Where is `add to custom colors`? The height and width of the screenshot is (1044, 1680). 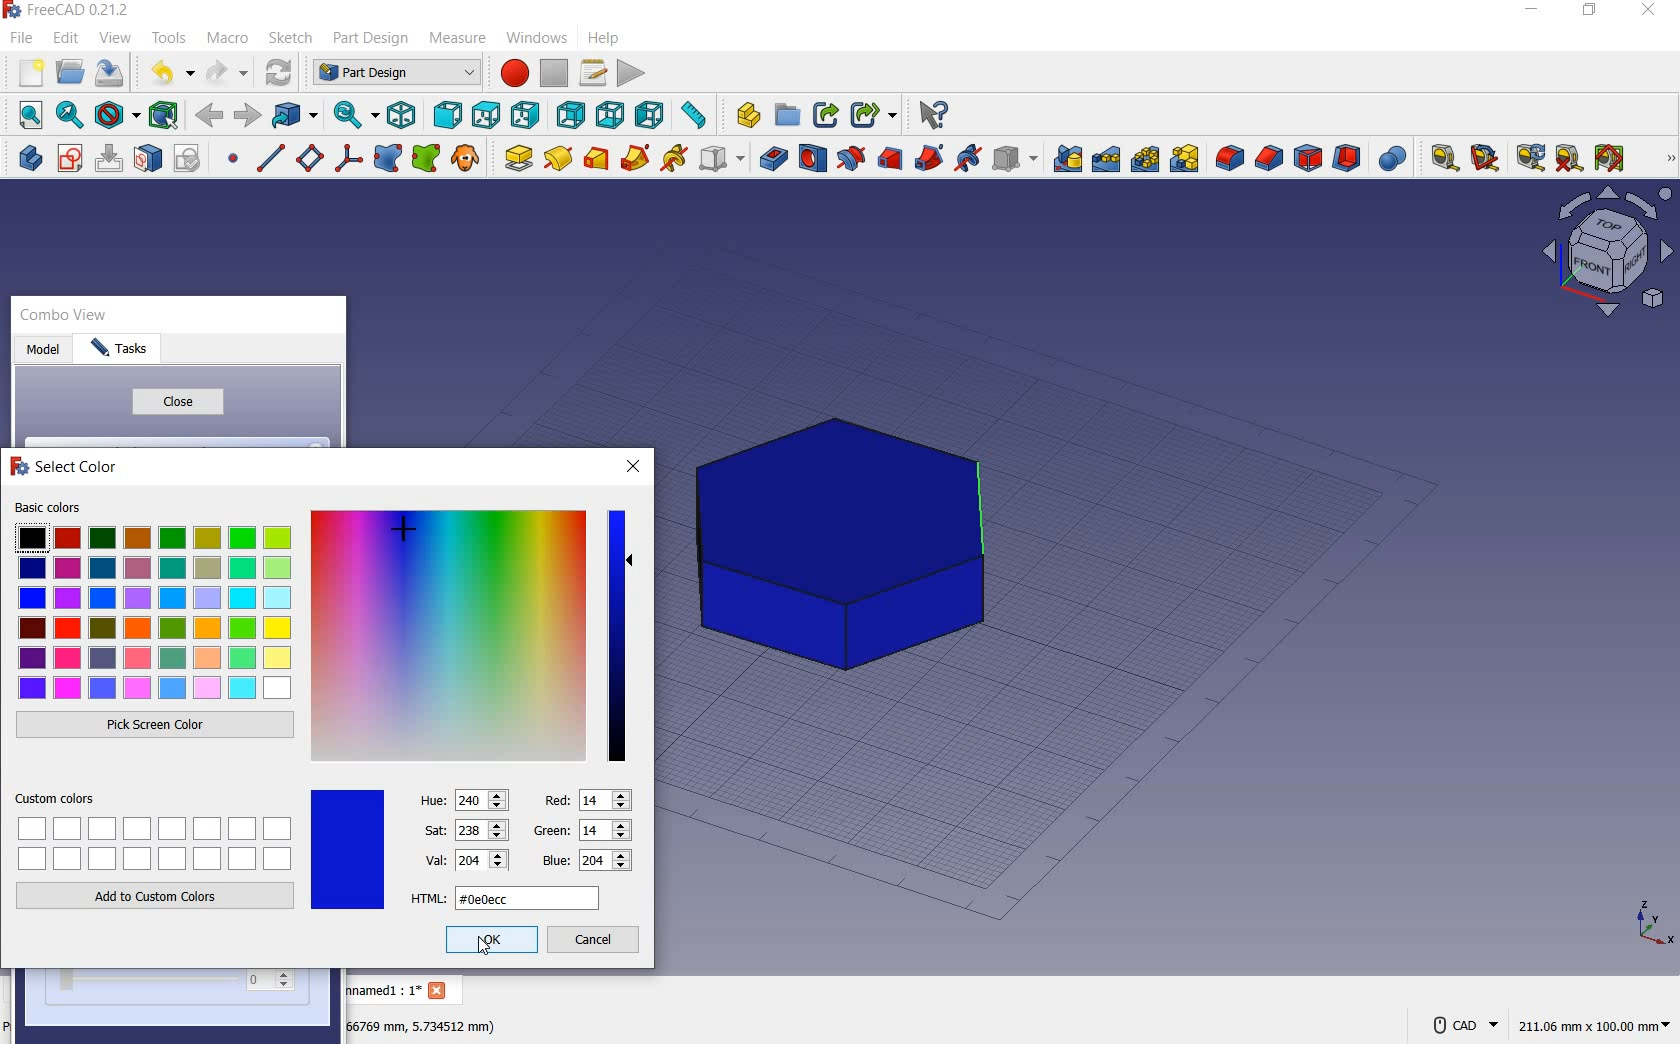
add to custom colors is located at coordinates (156, 900).